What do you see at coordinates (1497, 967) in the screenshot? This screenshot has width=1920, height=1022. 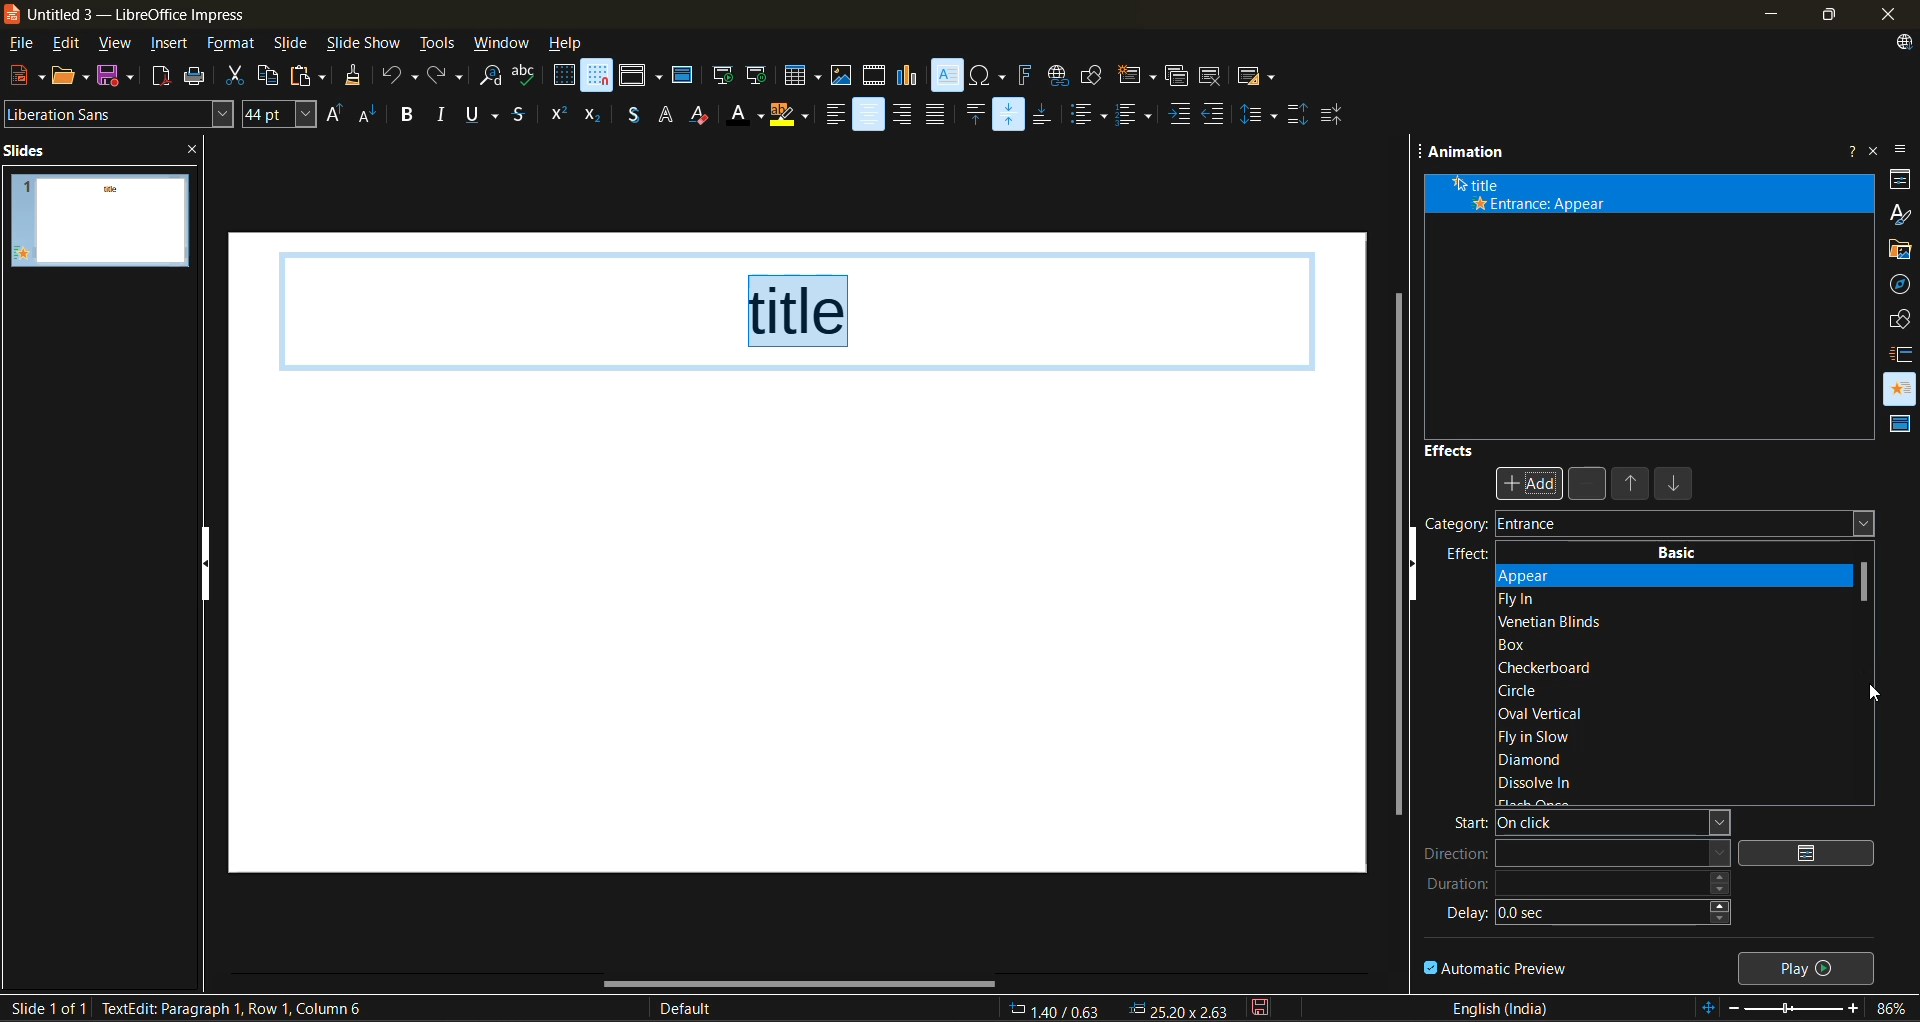 I see `automatic preview` at bounding box center [1497, 967].